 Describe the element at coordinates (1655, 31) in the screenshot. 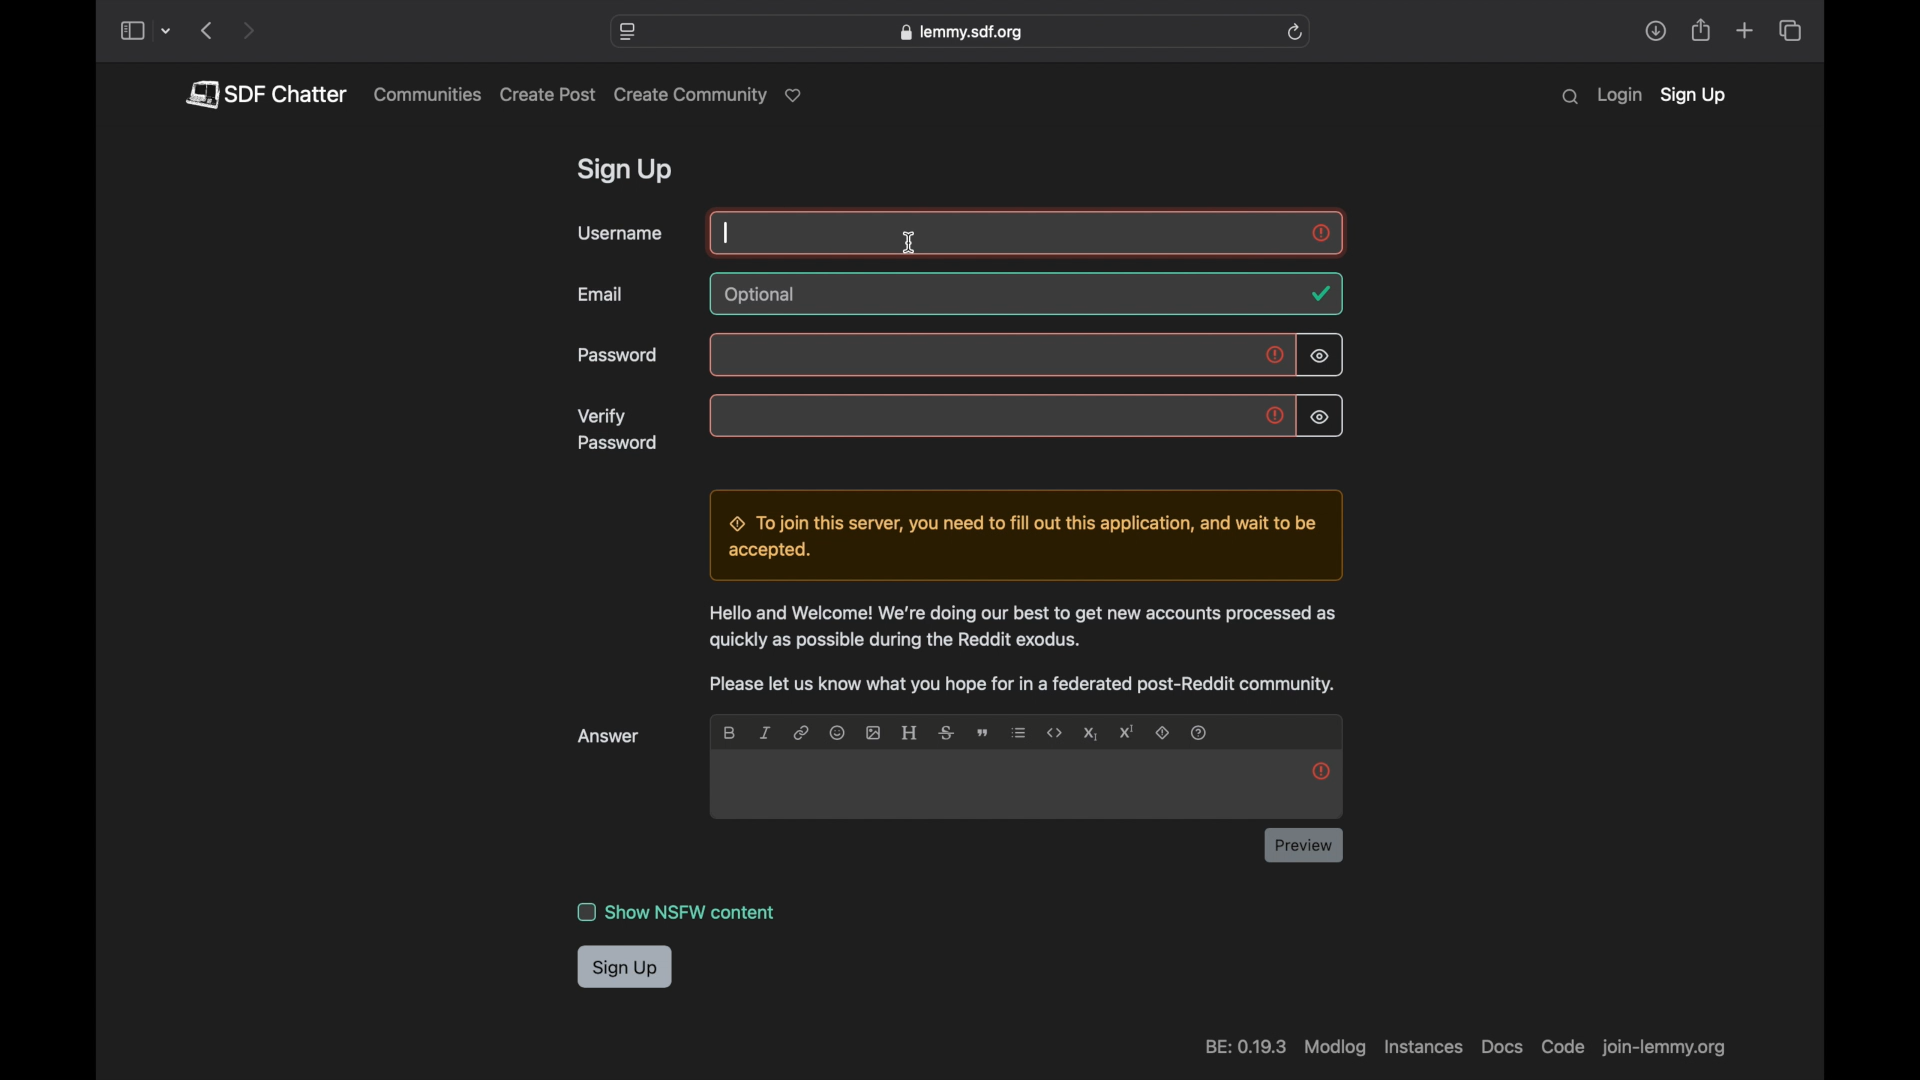

I see `share` at that location.